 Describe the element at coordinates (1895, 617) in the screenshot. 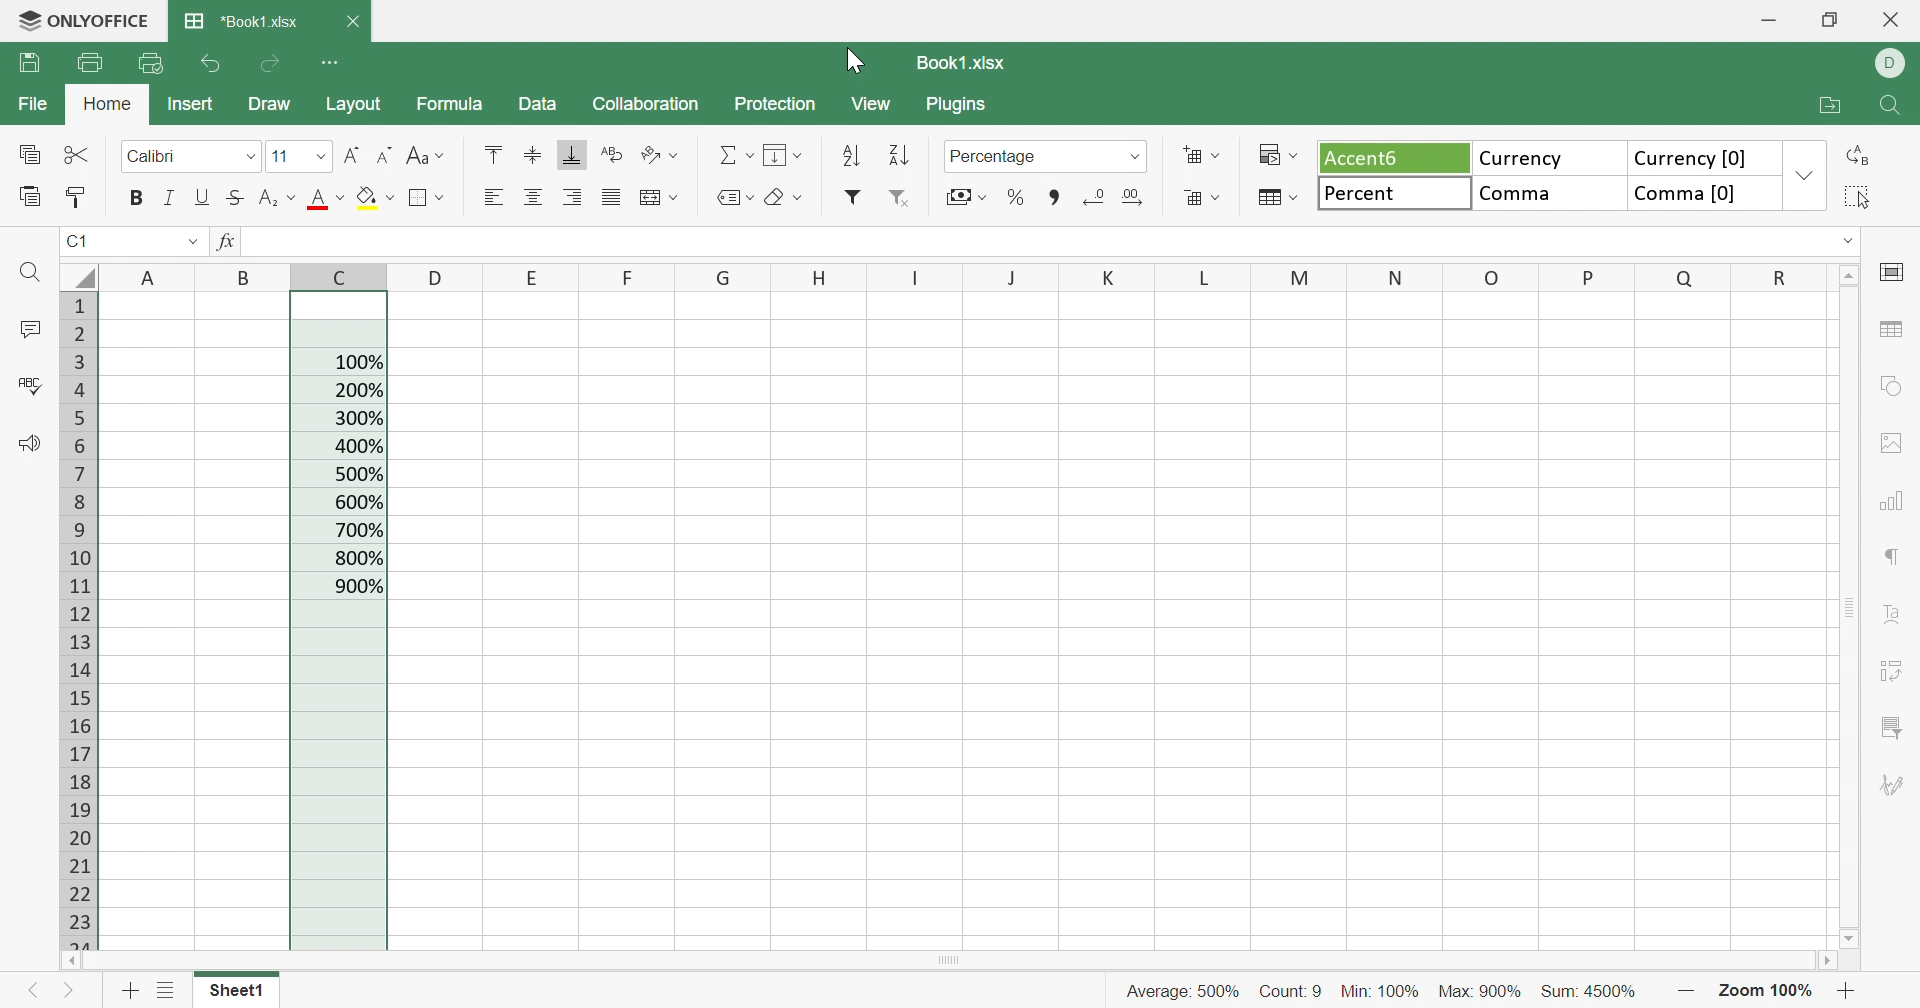

I see `Text Art settings` at that location.